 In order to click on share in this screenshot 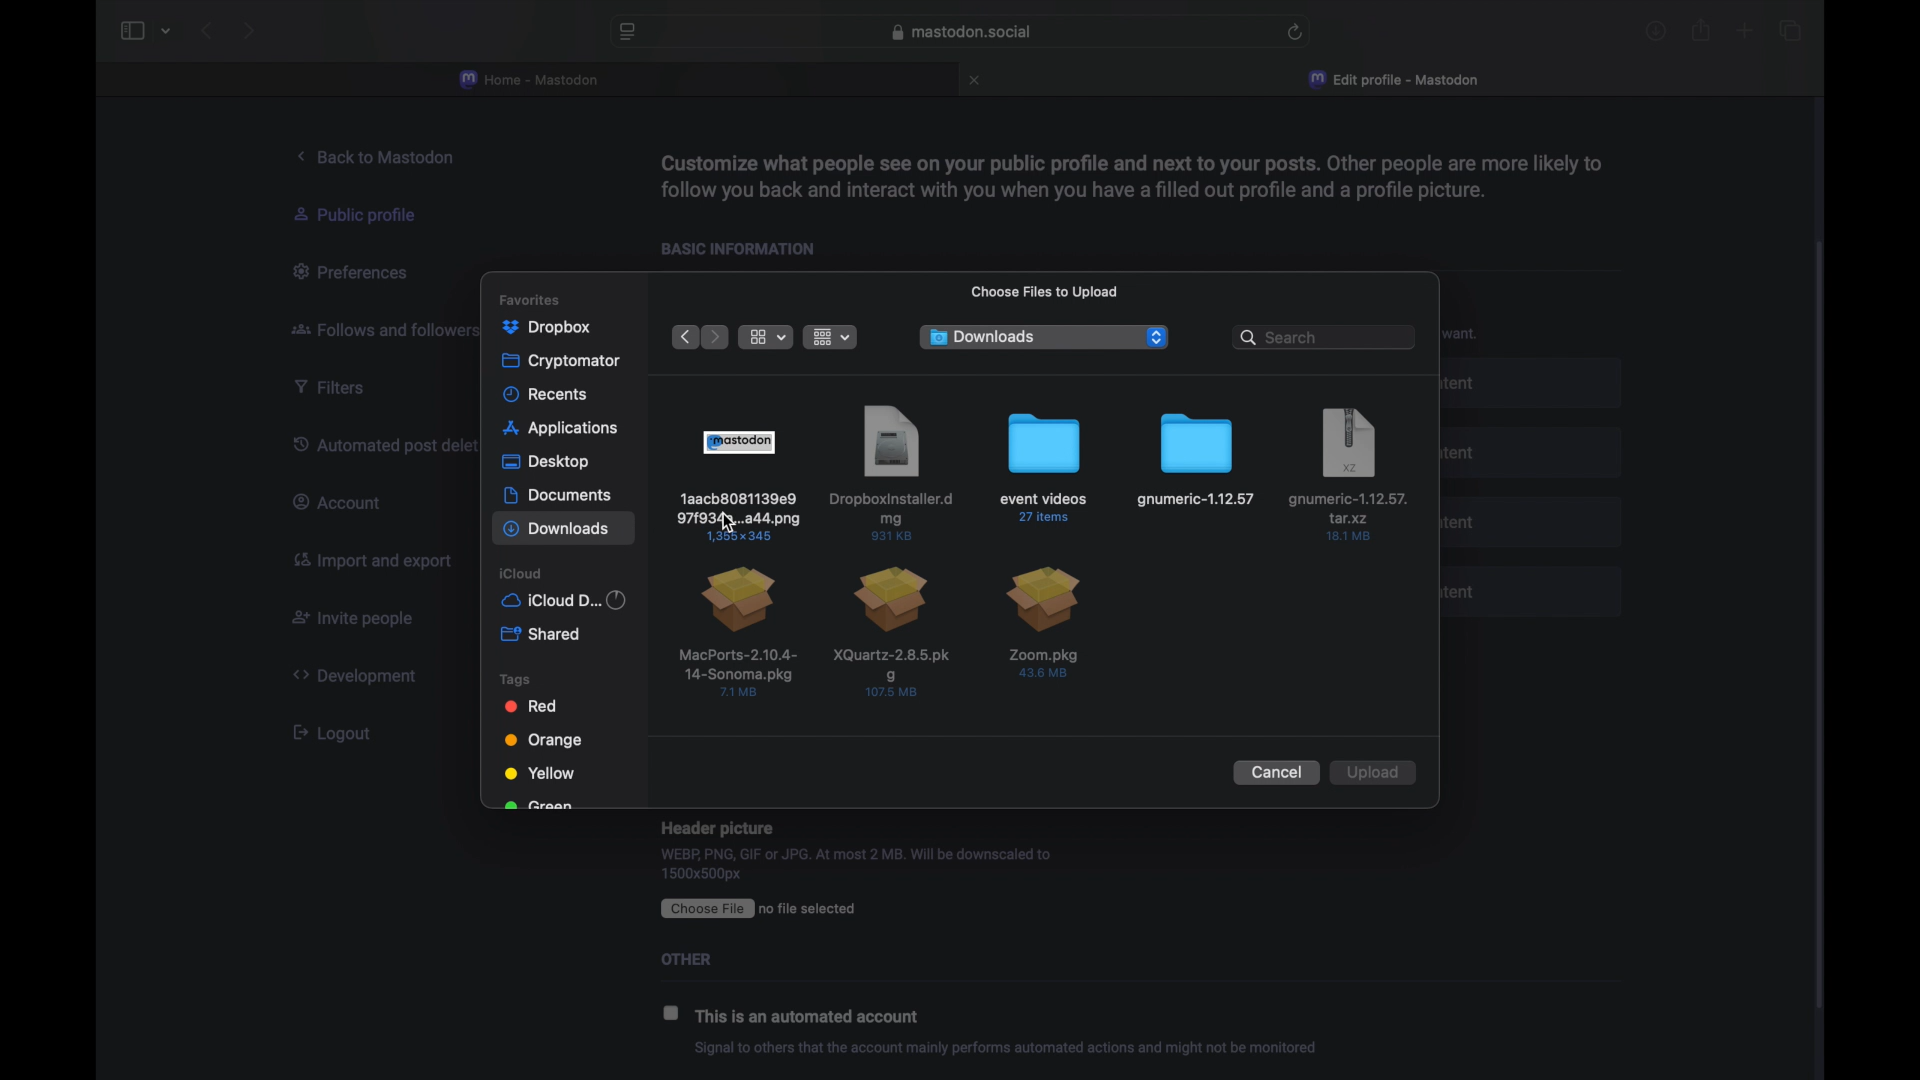, I will do `click(1702, 30)`.